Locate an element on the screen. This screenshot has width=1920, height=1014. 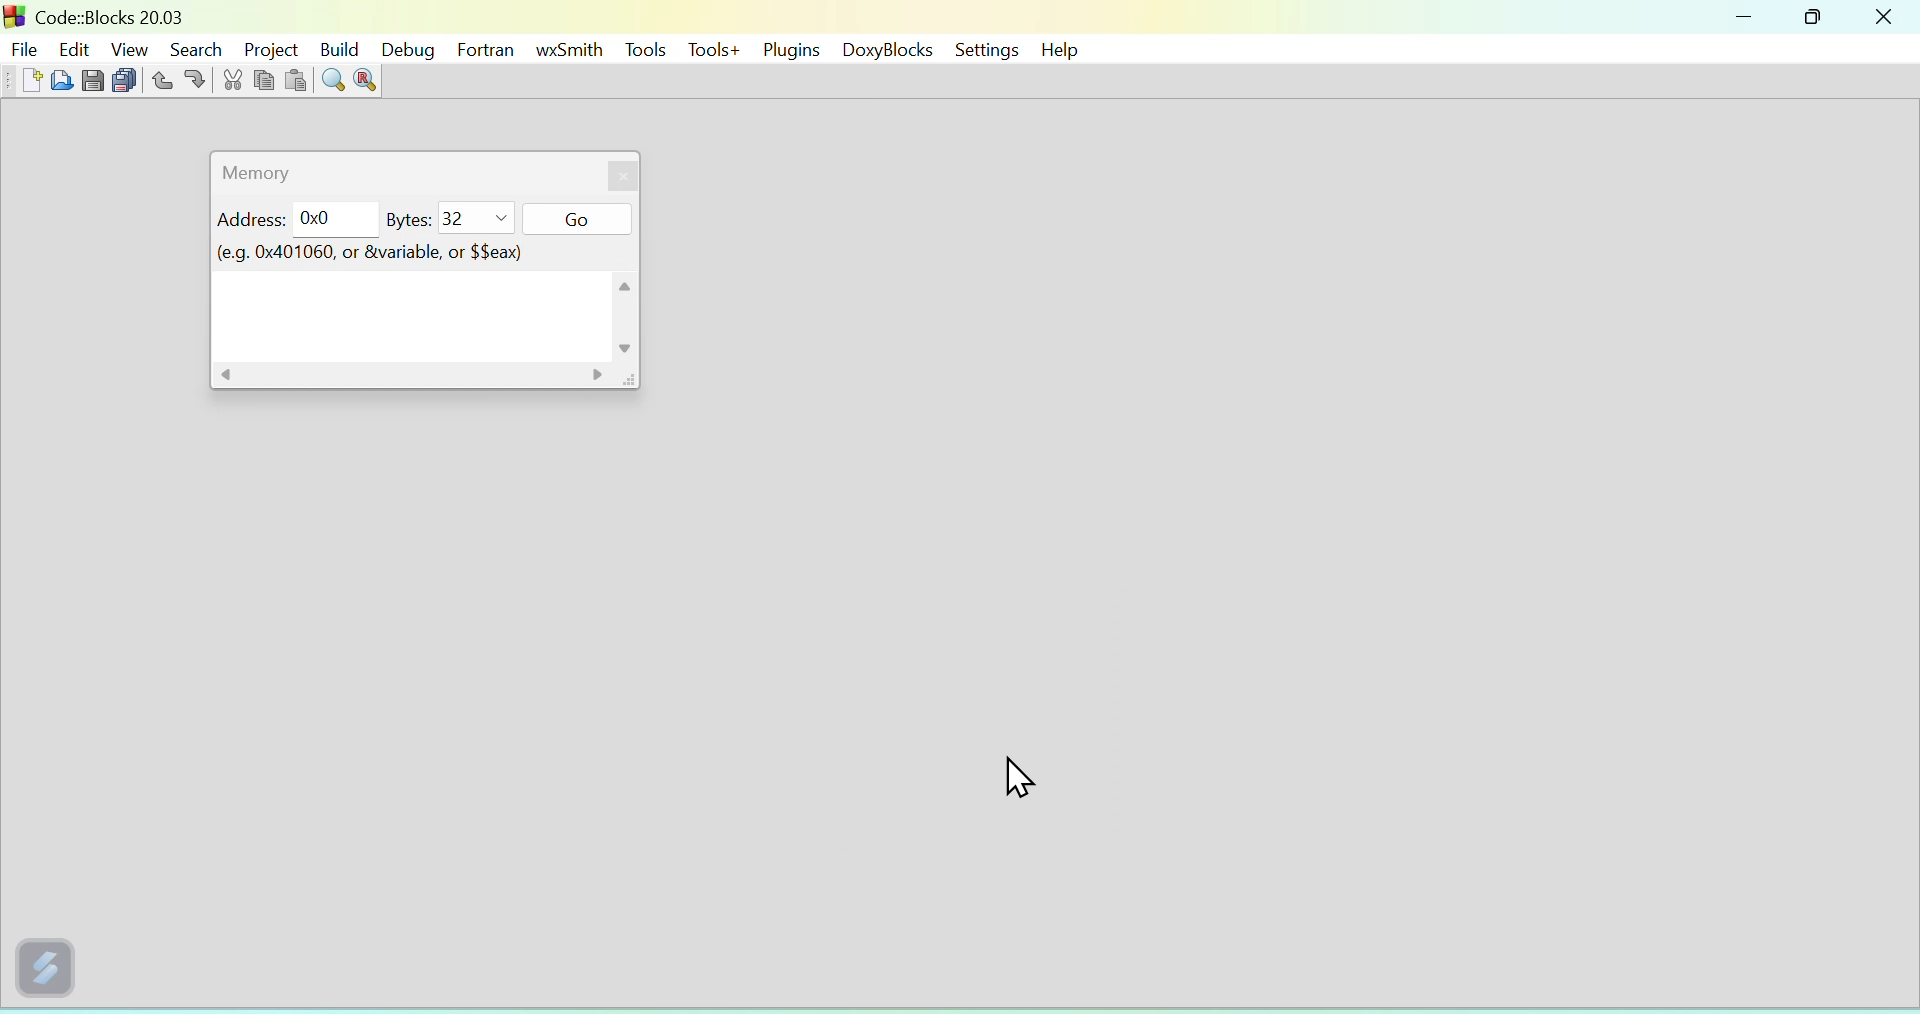
horizontal scroll bar is located at coordinates (425, 376).